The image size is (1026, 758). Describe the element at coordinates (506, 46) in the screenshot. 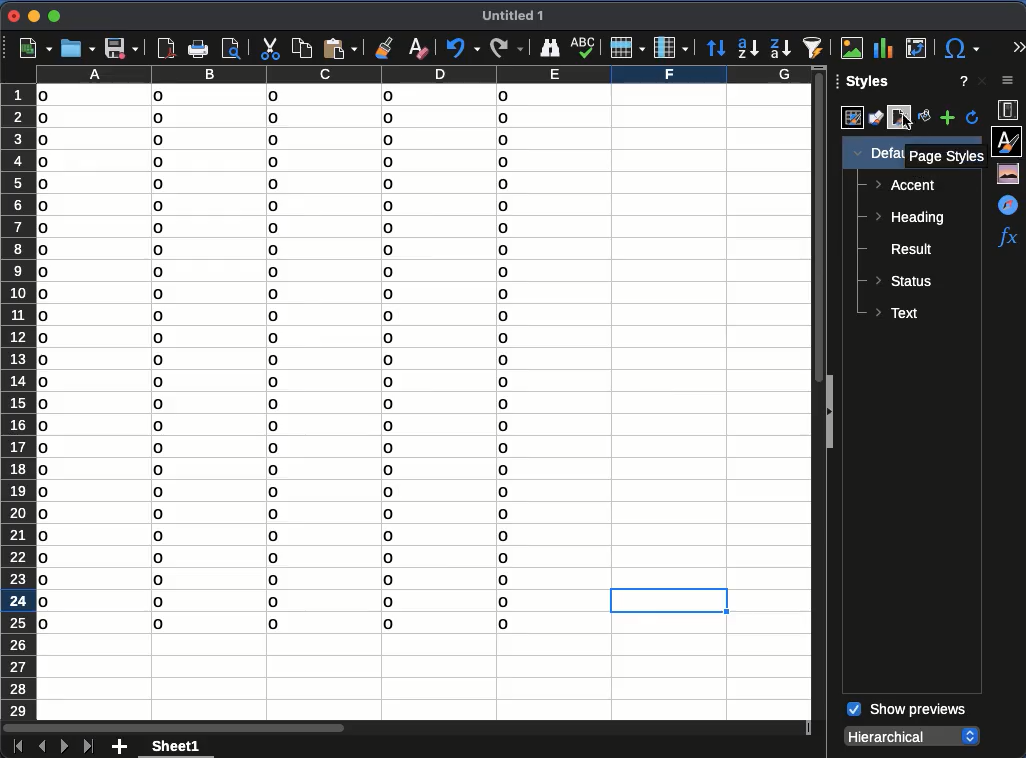

I see `redo` at that location.